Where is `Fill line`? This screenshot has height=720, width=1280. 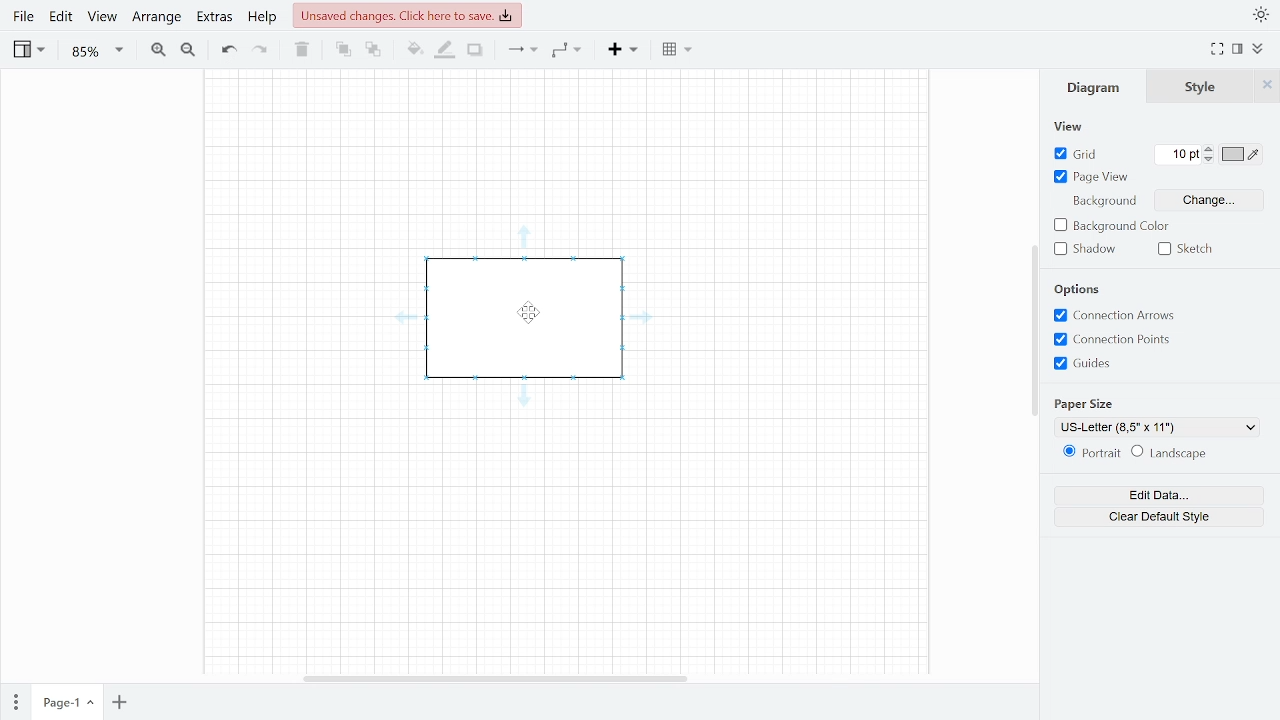 Fill line is located at coordinates (446, 50).